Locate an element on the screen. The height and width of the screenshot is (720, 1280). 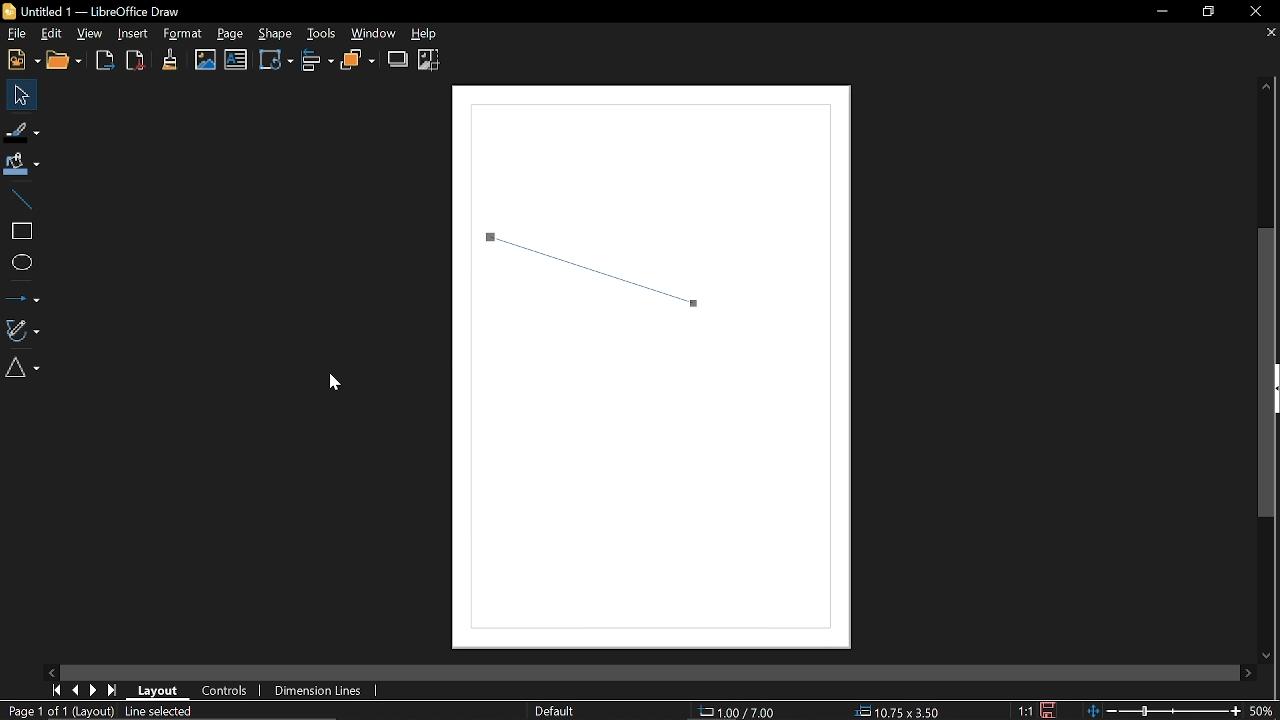
NExt page is located at coordinates (95, 690).